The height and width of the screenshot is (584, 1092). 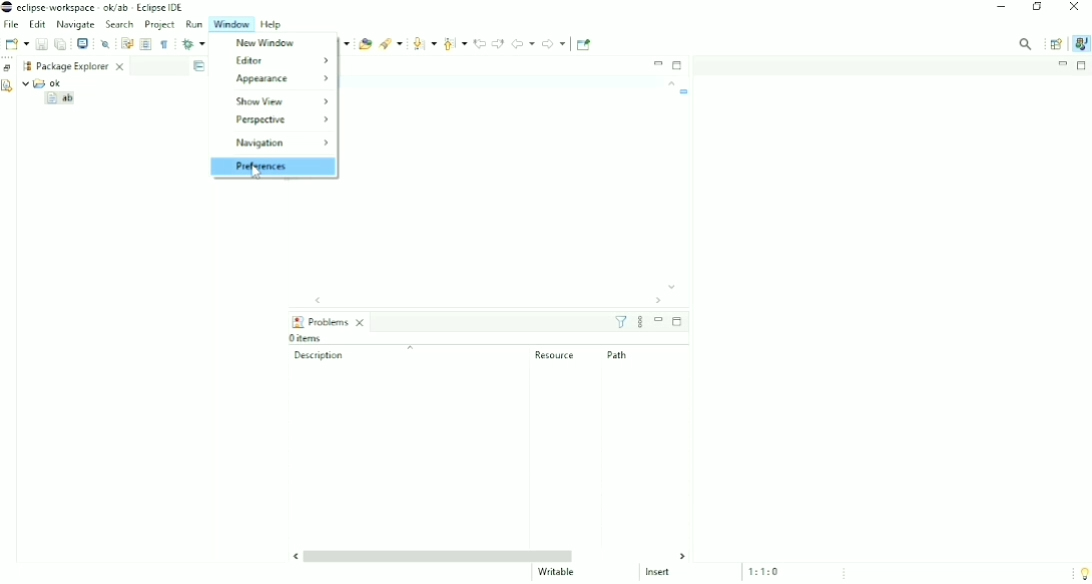 What do you see at coordinates (61, 44) in the screenshot?
I see `Save All` at bounding box center [61, 44].